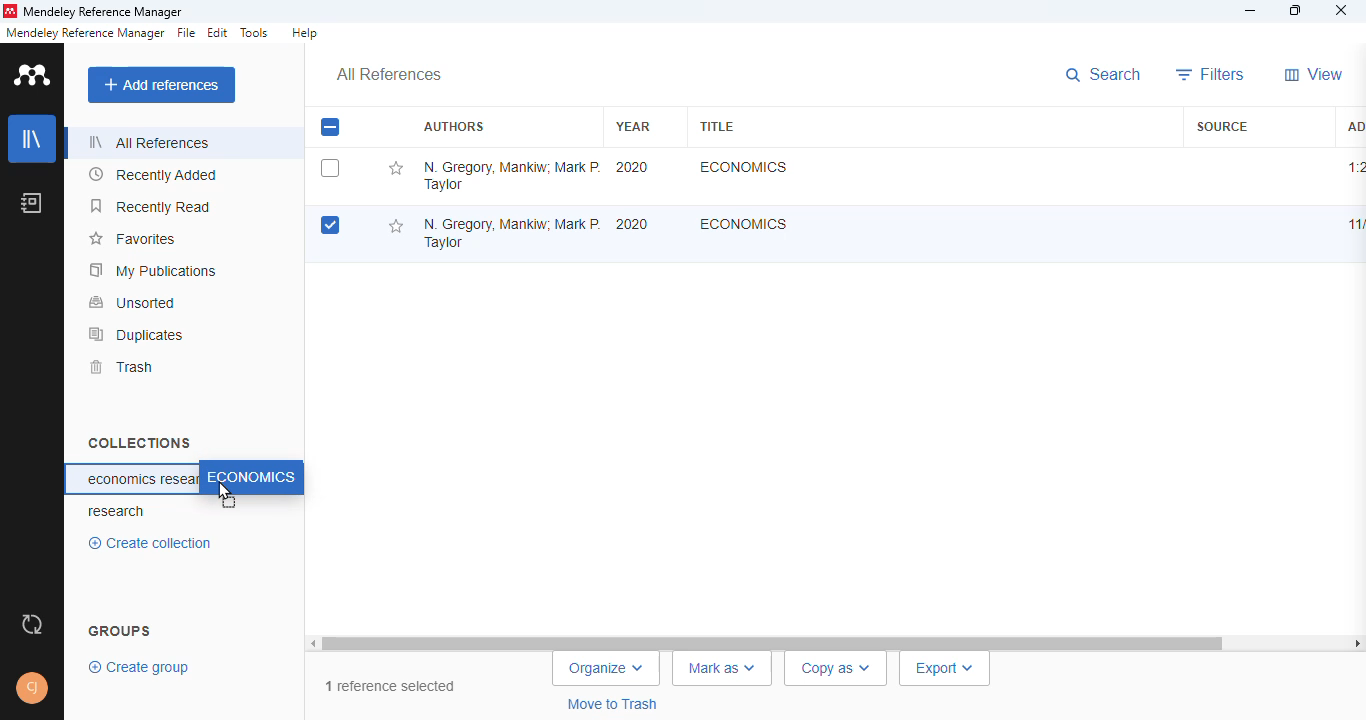 This screenshot has width=1366, height=720. What do you see at coordinates (141, 666) in the screenshot?
I see `create group` at bounding box center [141, 666].